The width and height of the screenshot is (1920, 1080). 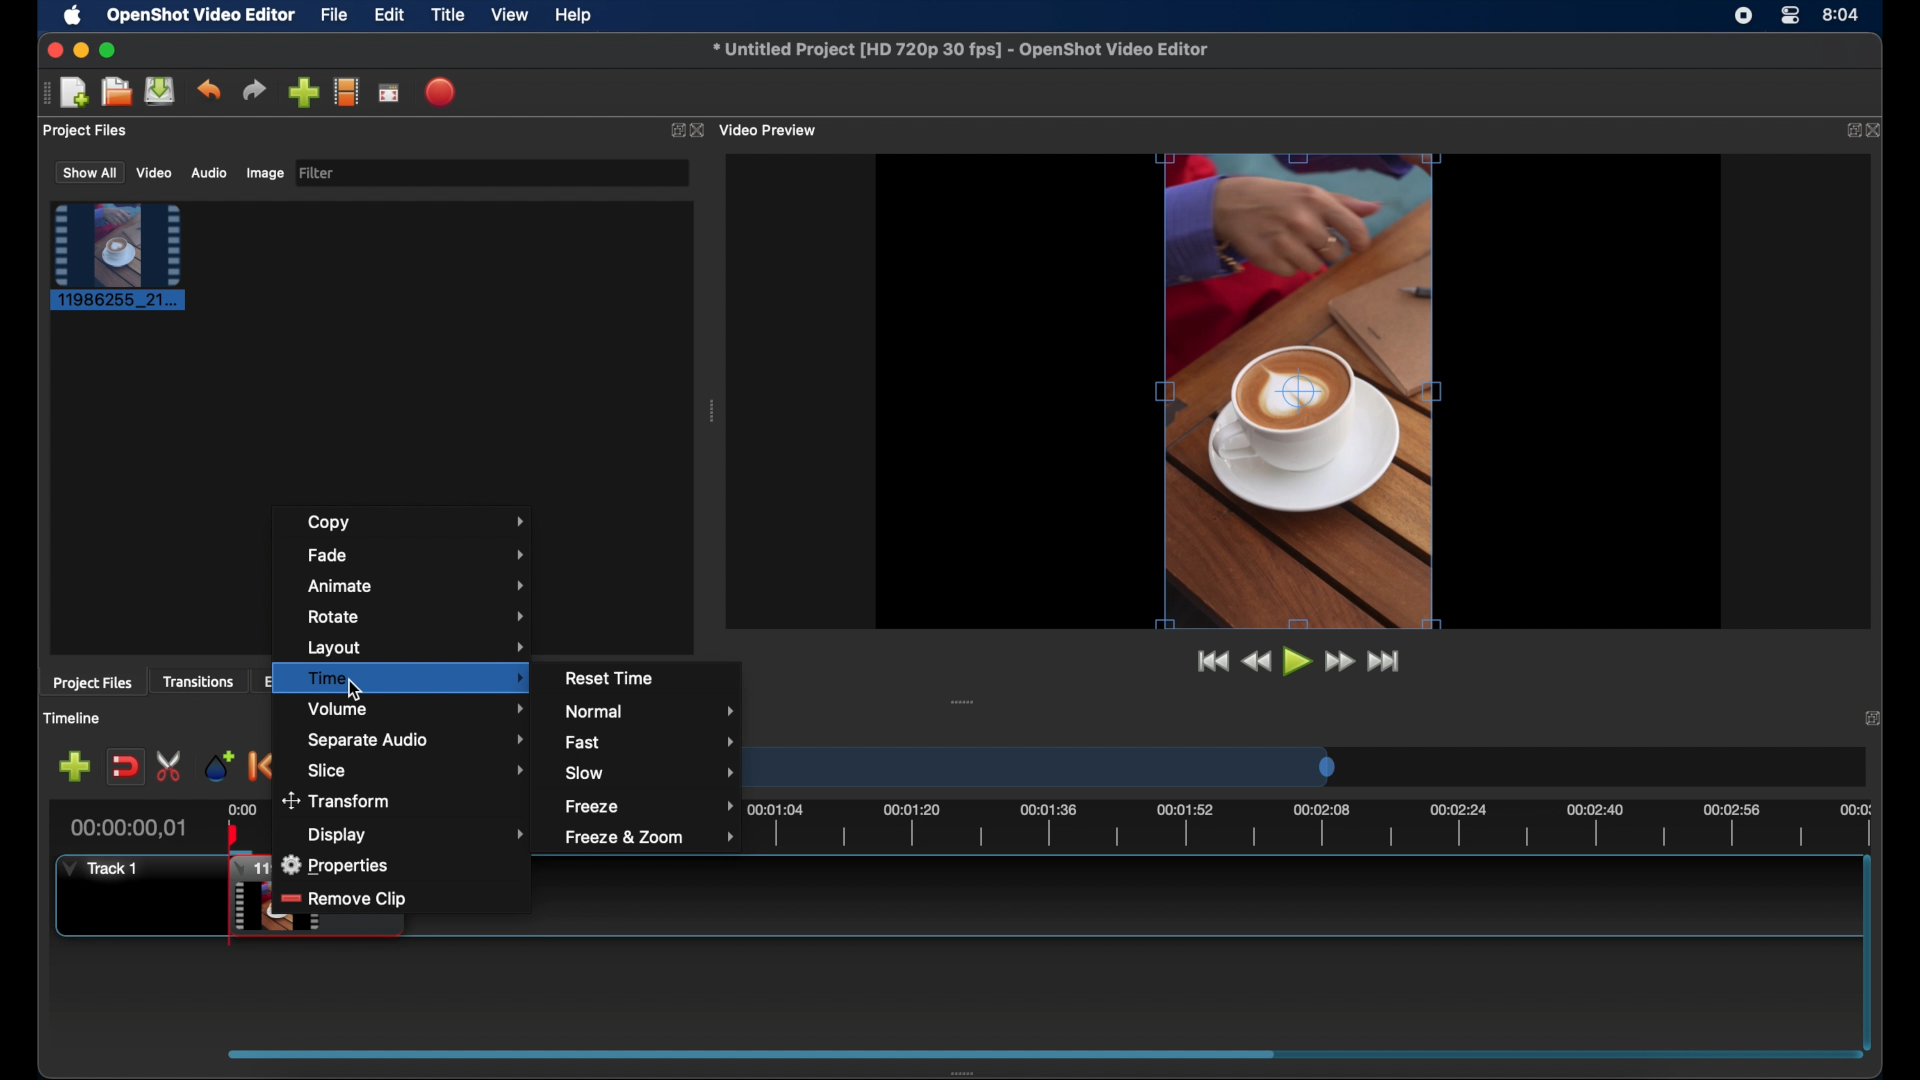 What do you see at coordinates (210, 90) in the screenshot?
I see `undo` at bounding box center [210, 90].